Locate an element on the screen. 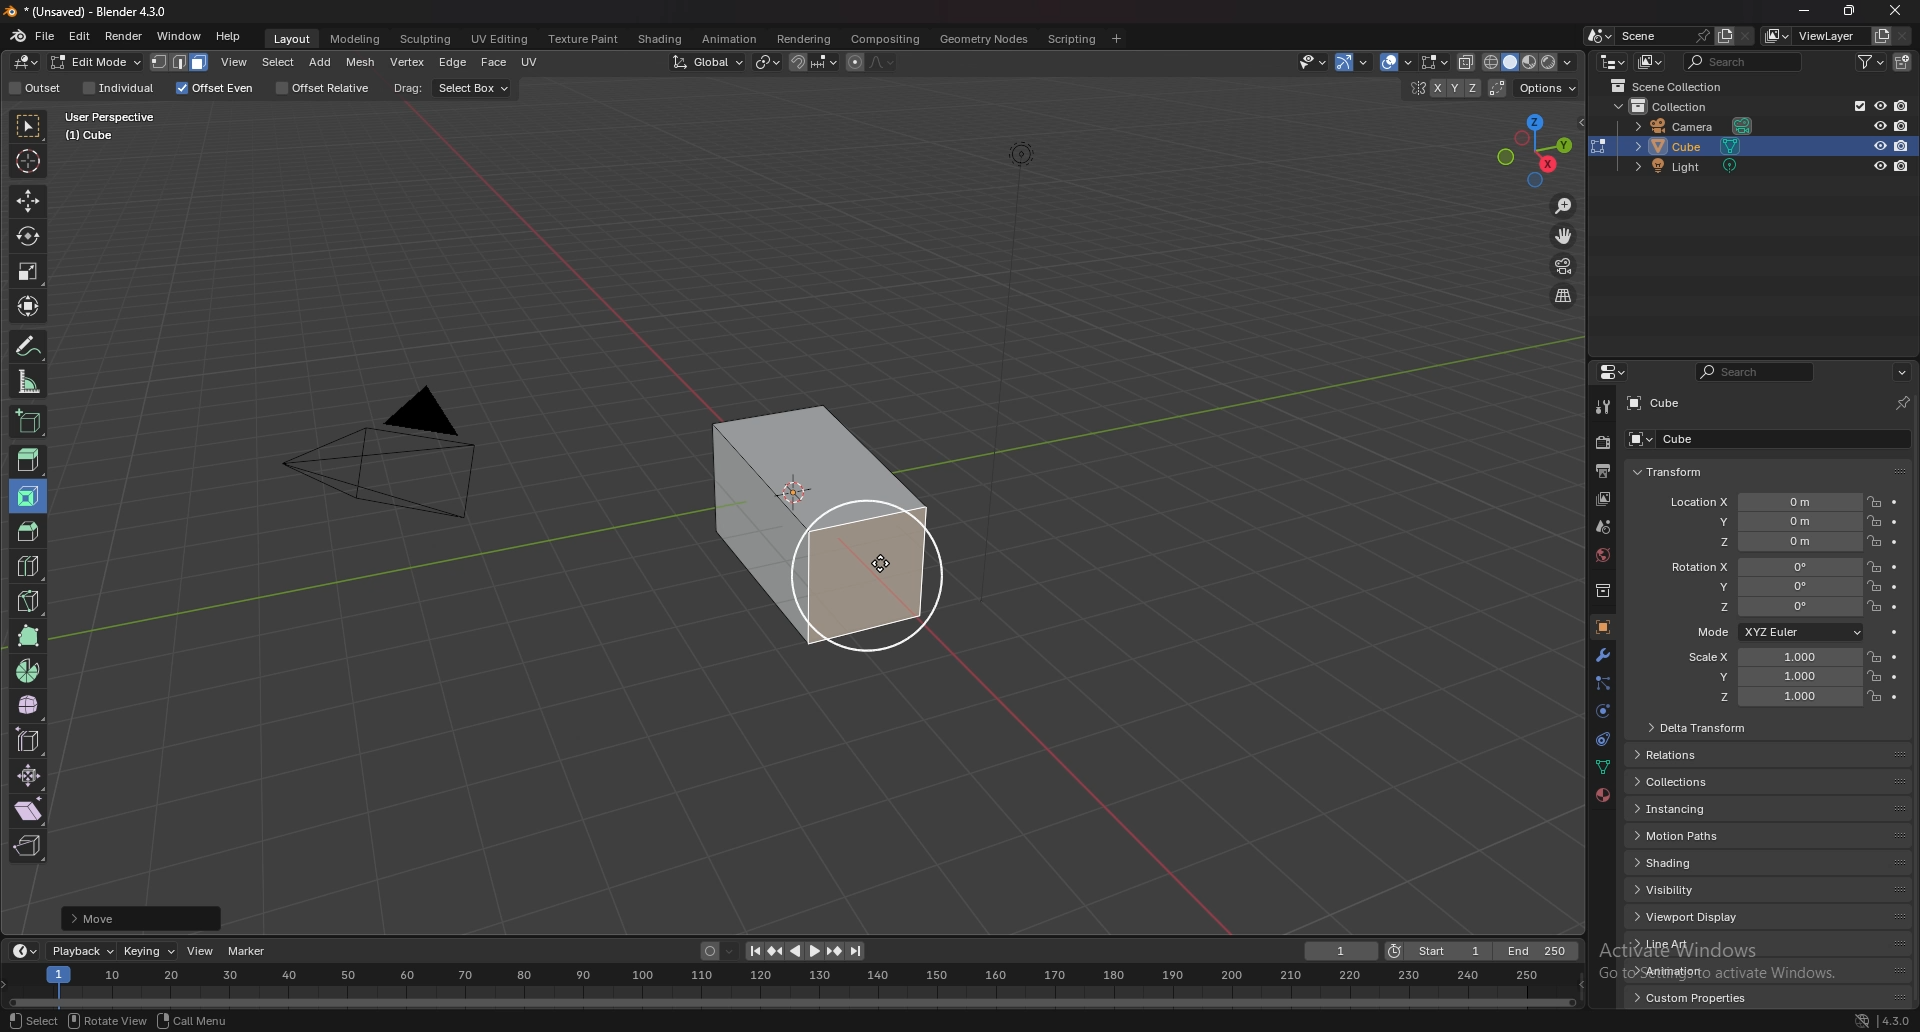  annotate is located at coordinates (31, 346).